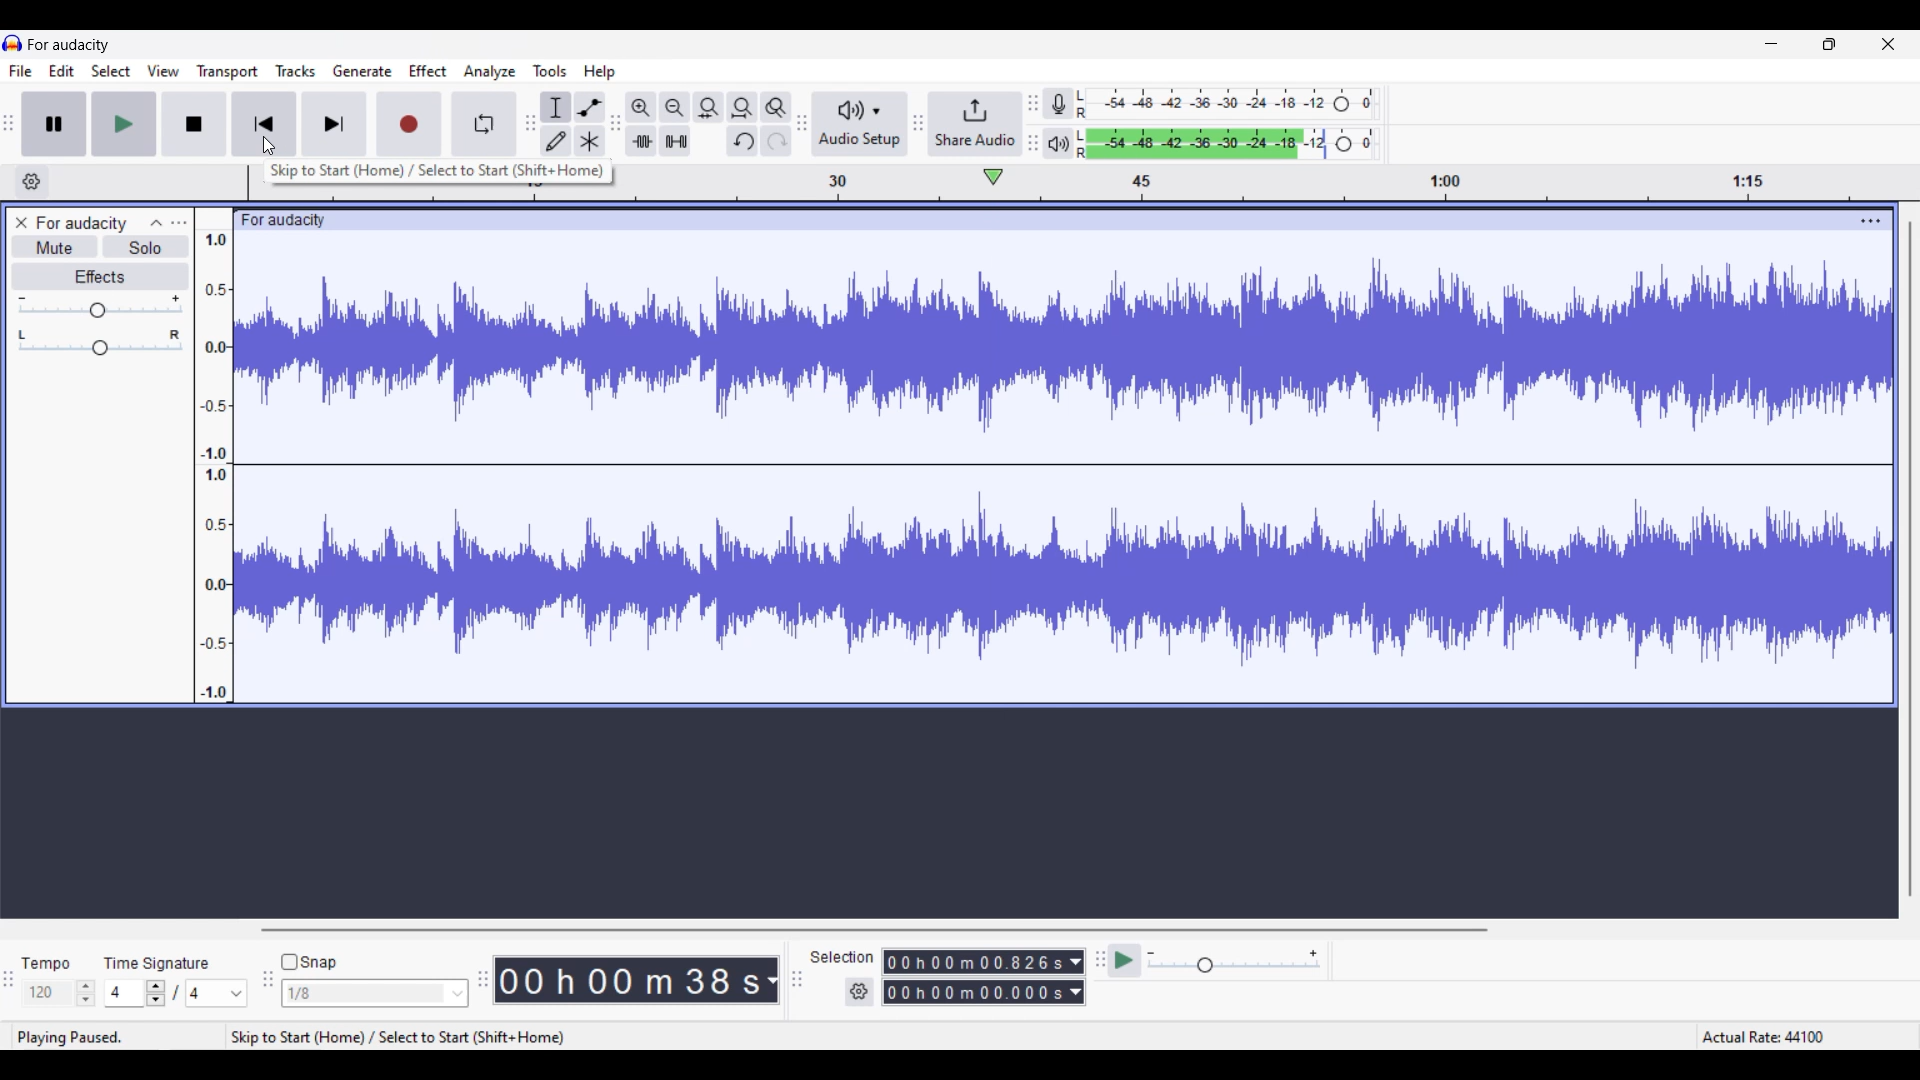 The image size is (1920, 1080). What do you see at coordinates (874, 930) in the screenshot?
I see `Horizontal slide bar` at bounding box center [874, 930].